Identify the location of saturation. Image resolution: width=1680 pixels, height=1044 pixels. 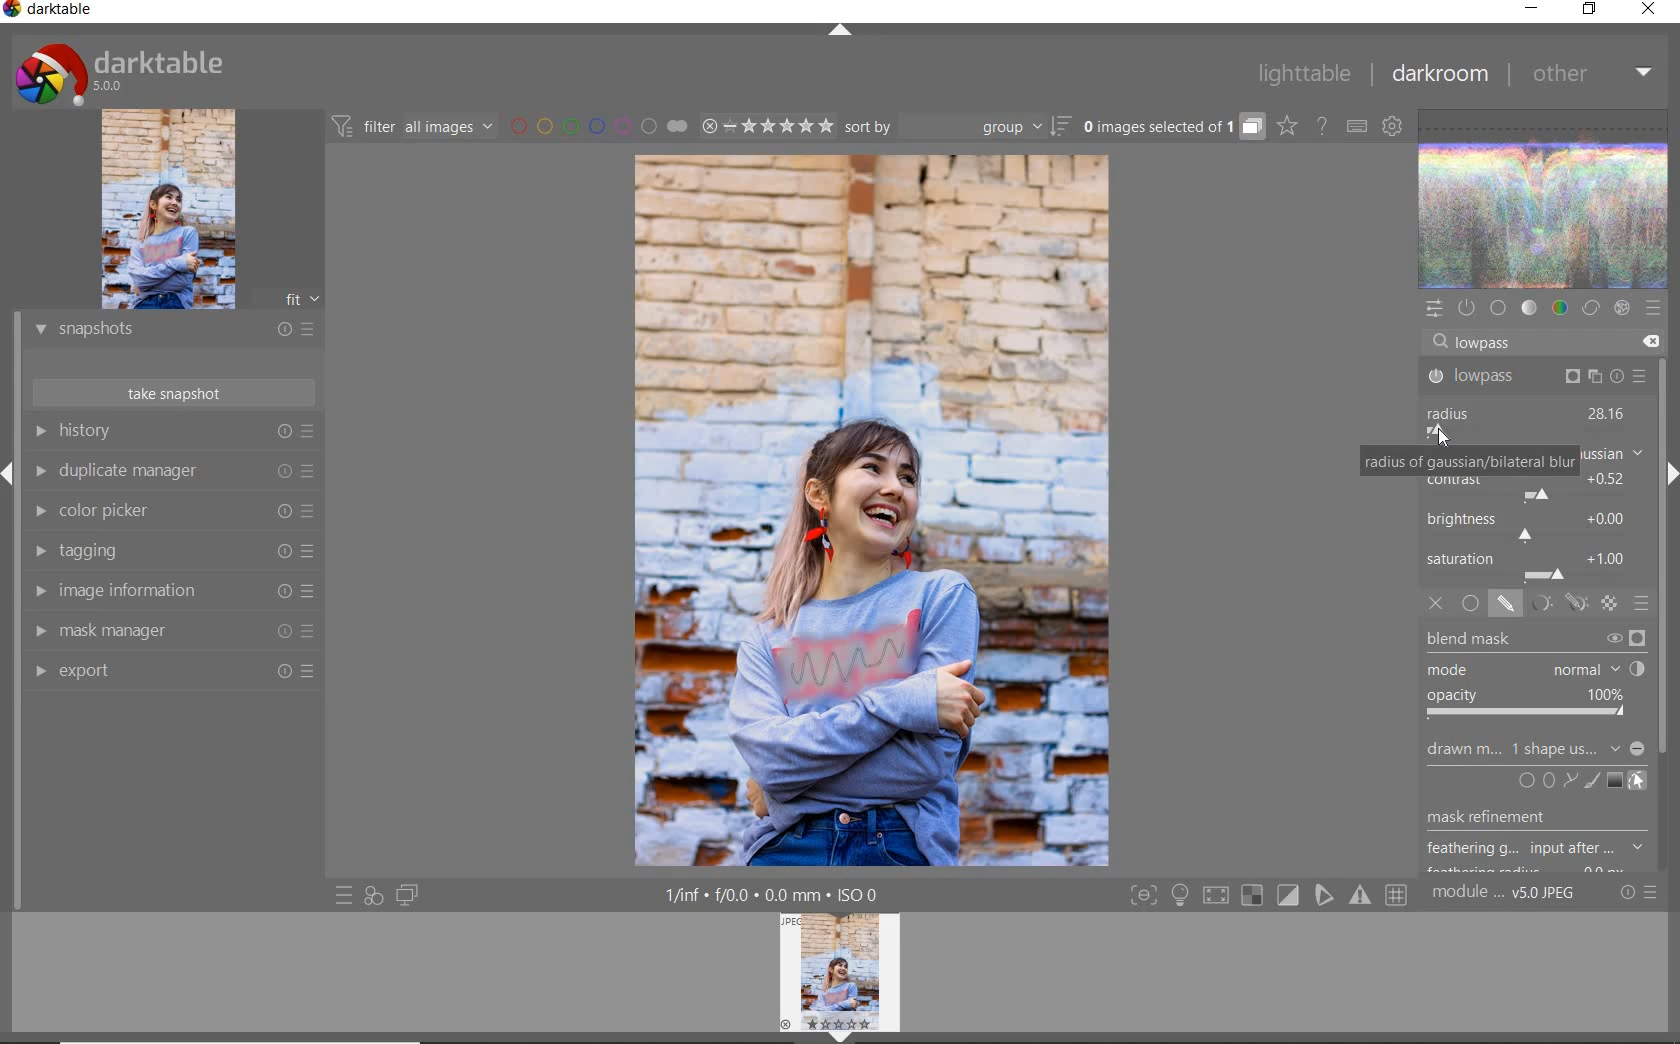
(1533, 565).